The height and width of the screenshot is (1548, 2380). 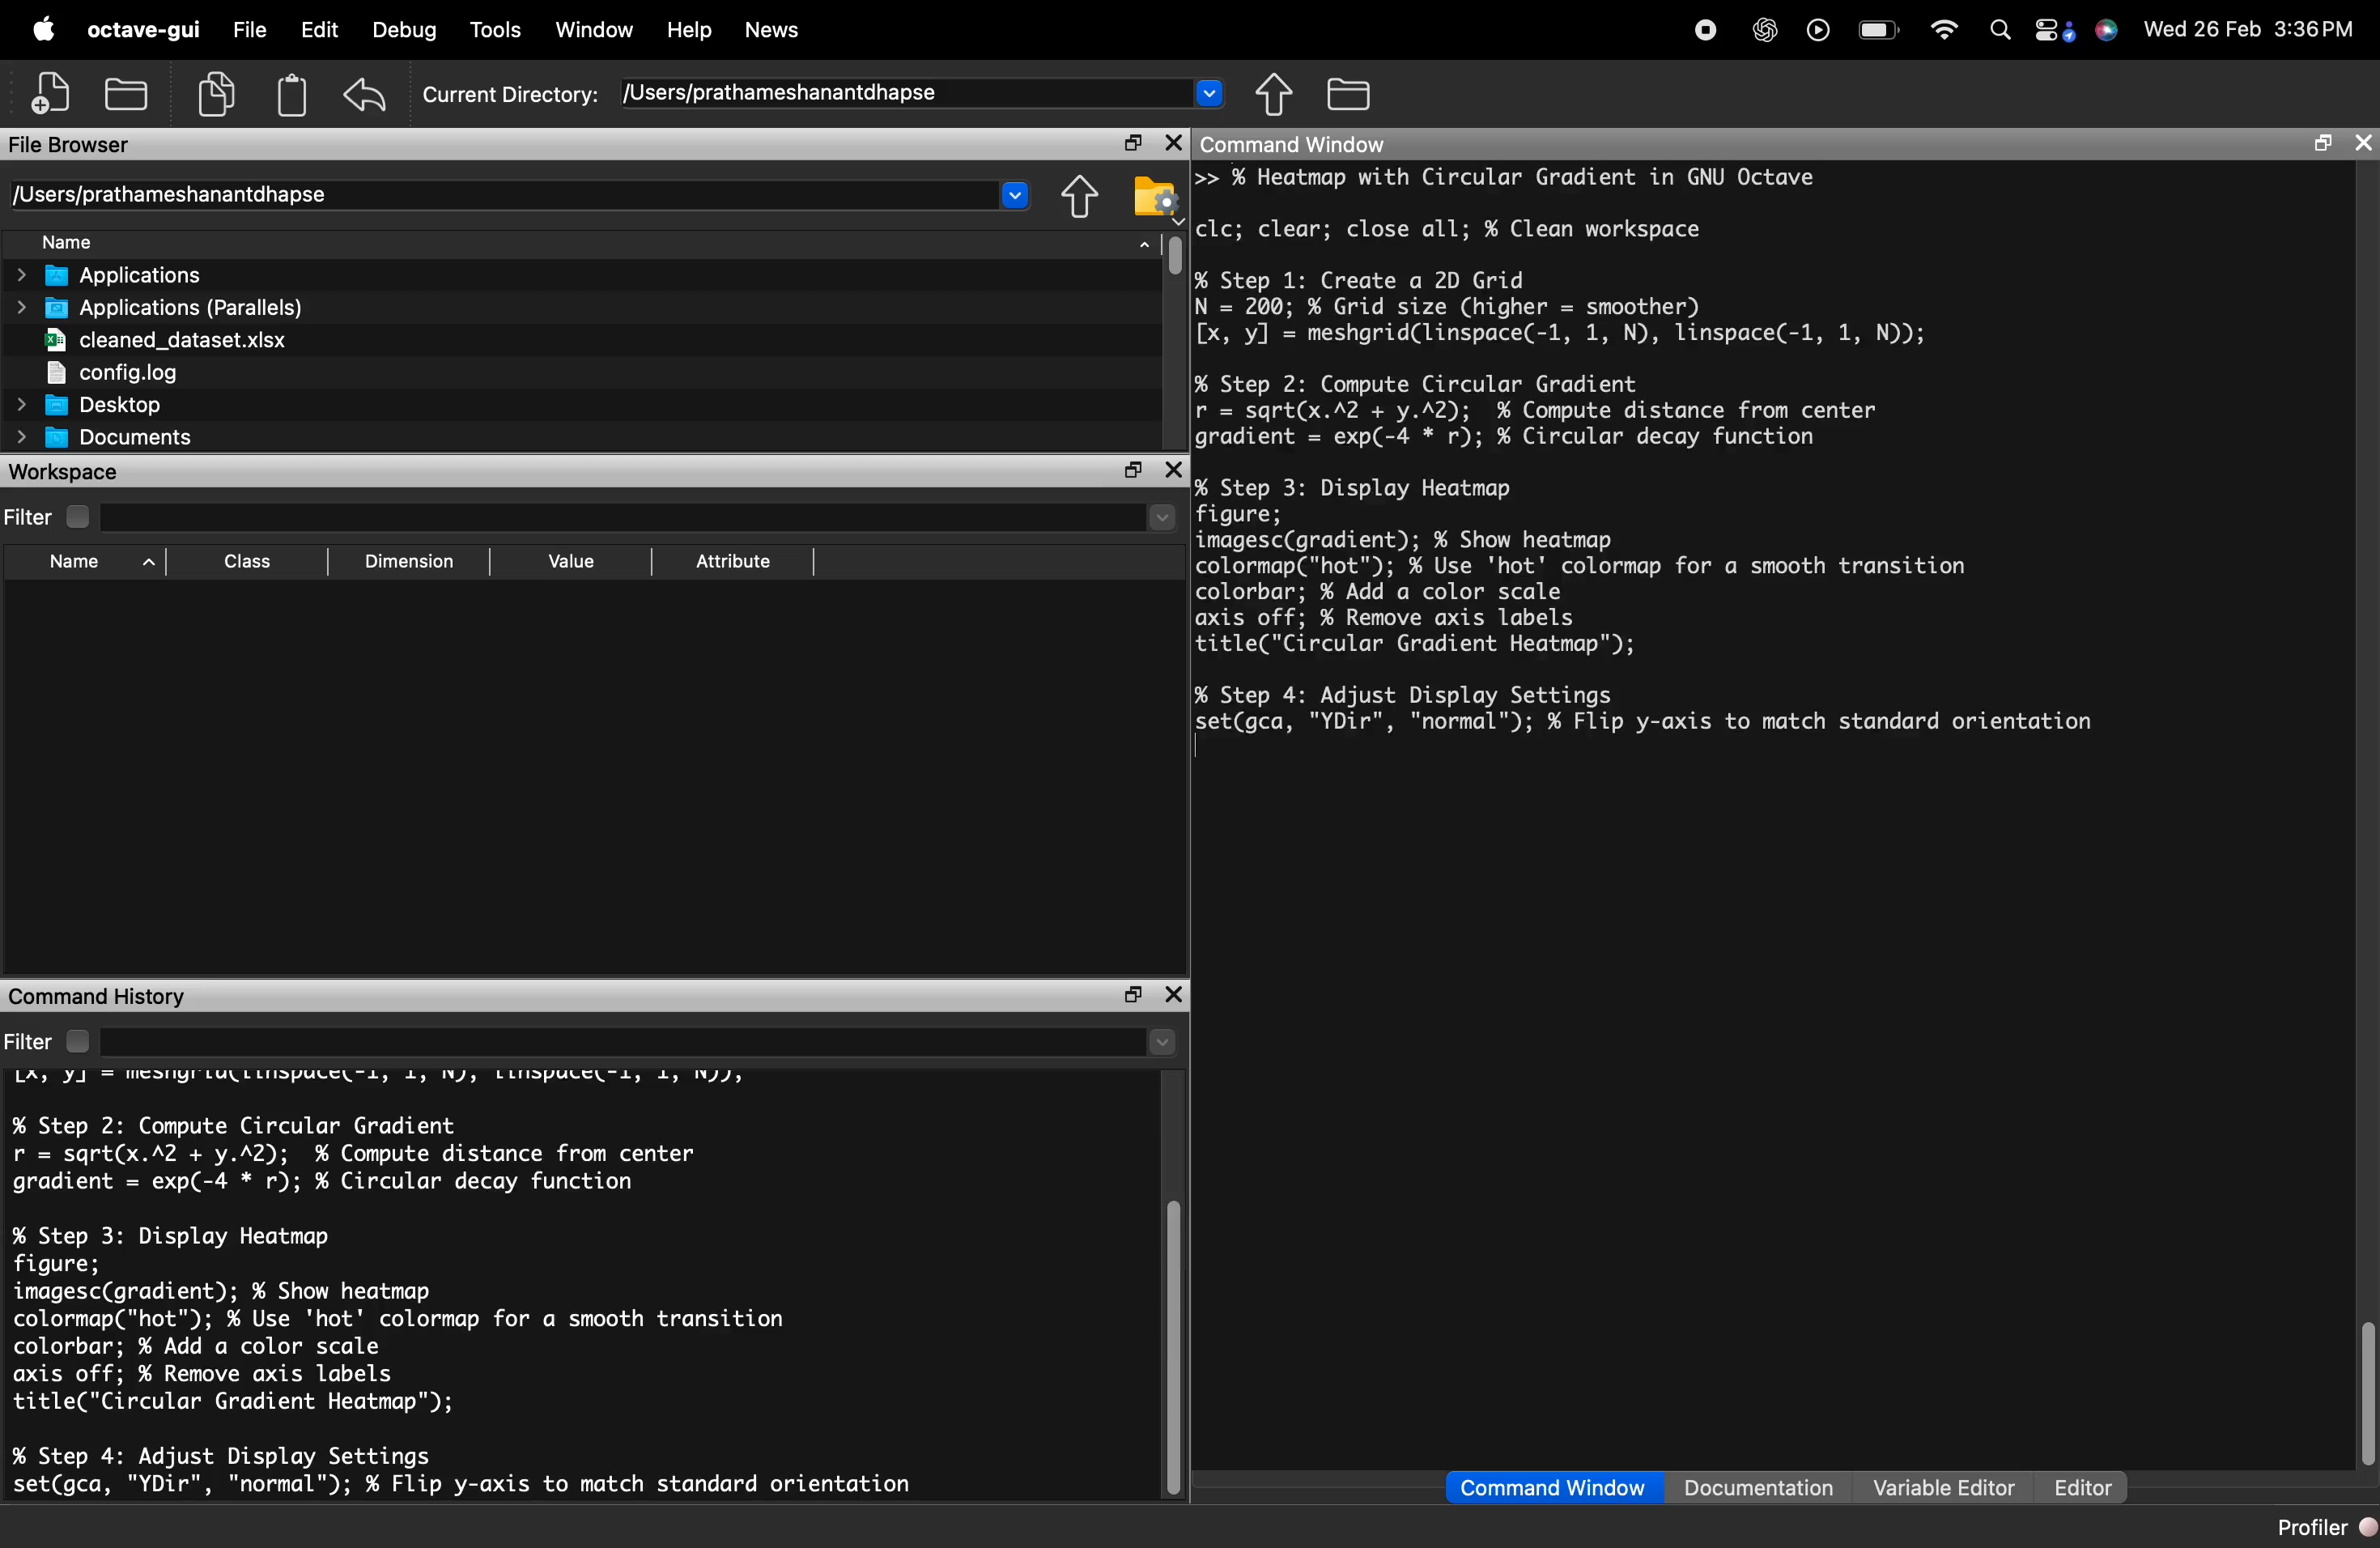 What do you see at coordinates (1940, 1488) in the screenshot?
I see `Variable Editor` at bounding box center [1940, 1488].